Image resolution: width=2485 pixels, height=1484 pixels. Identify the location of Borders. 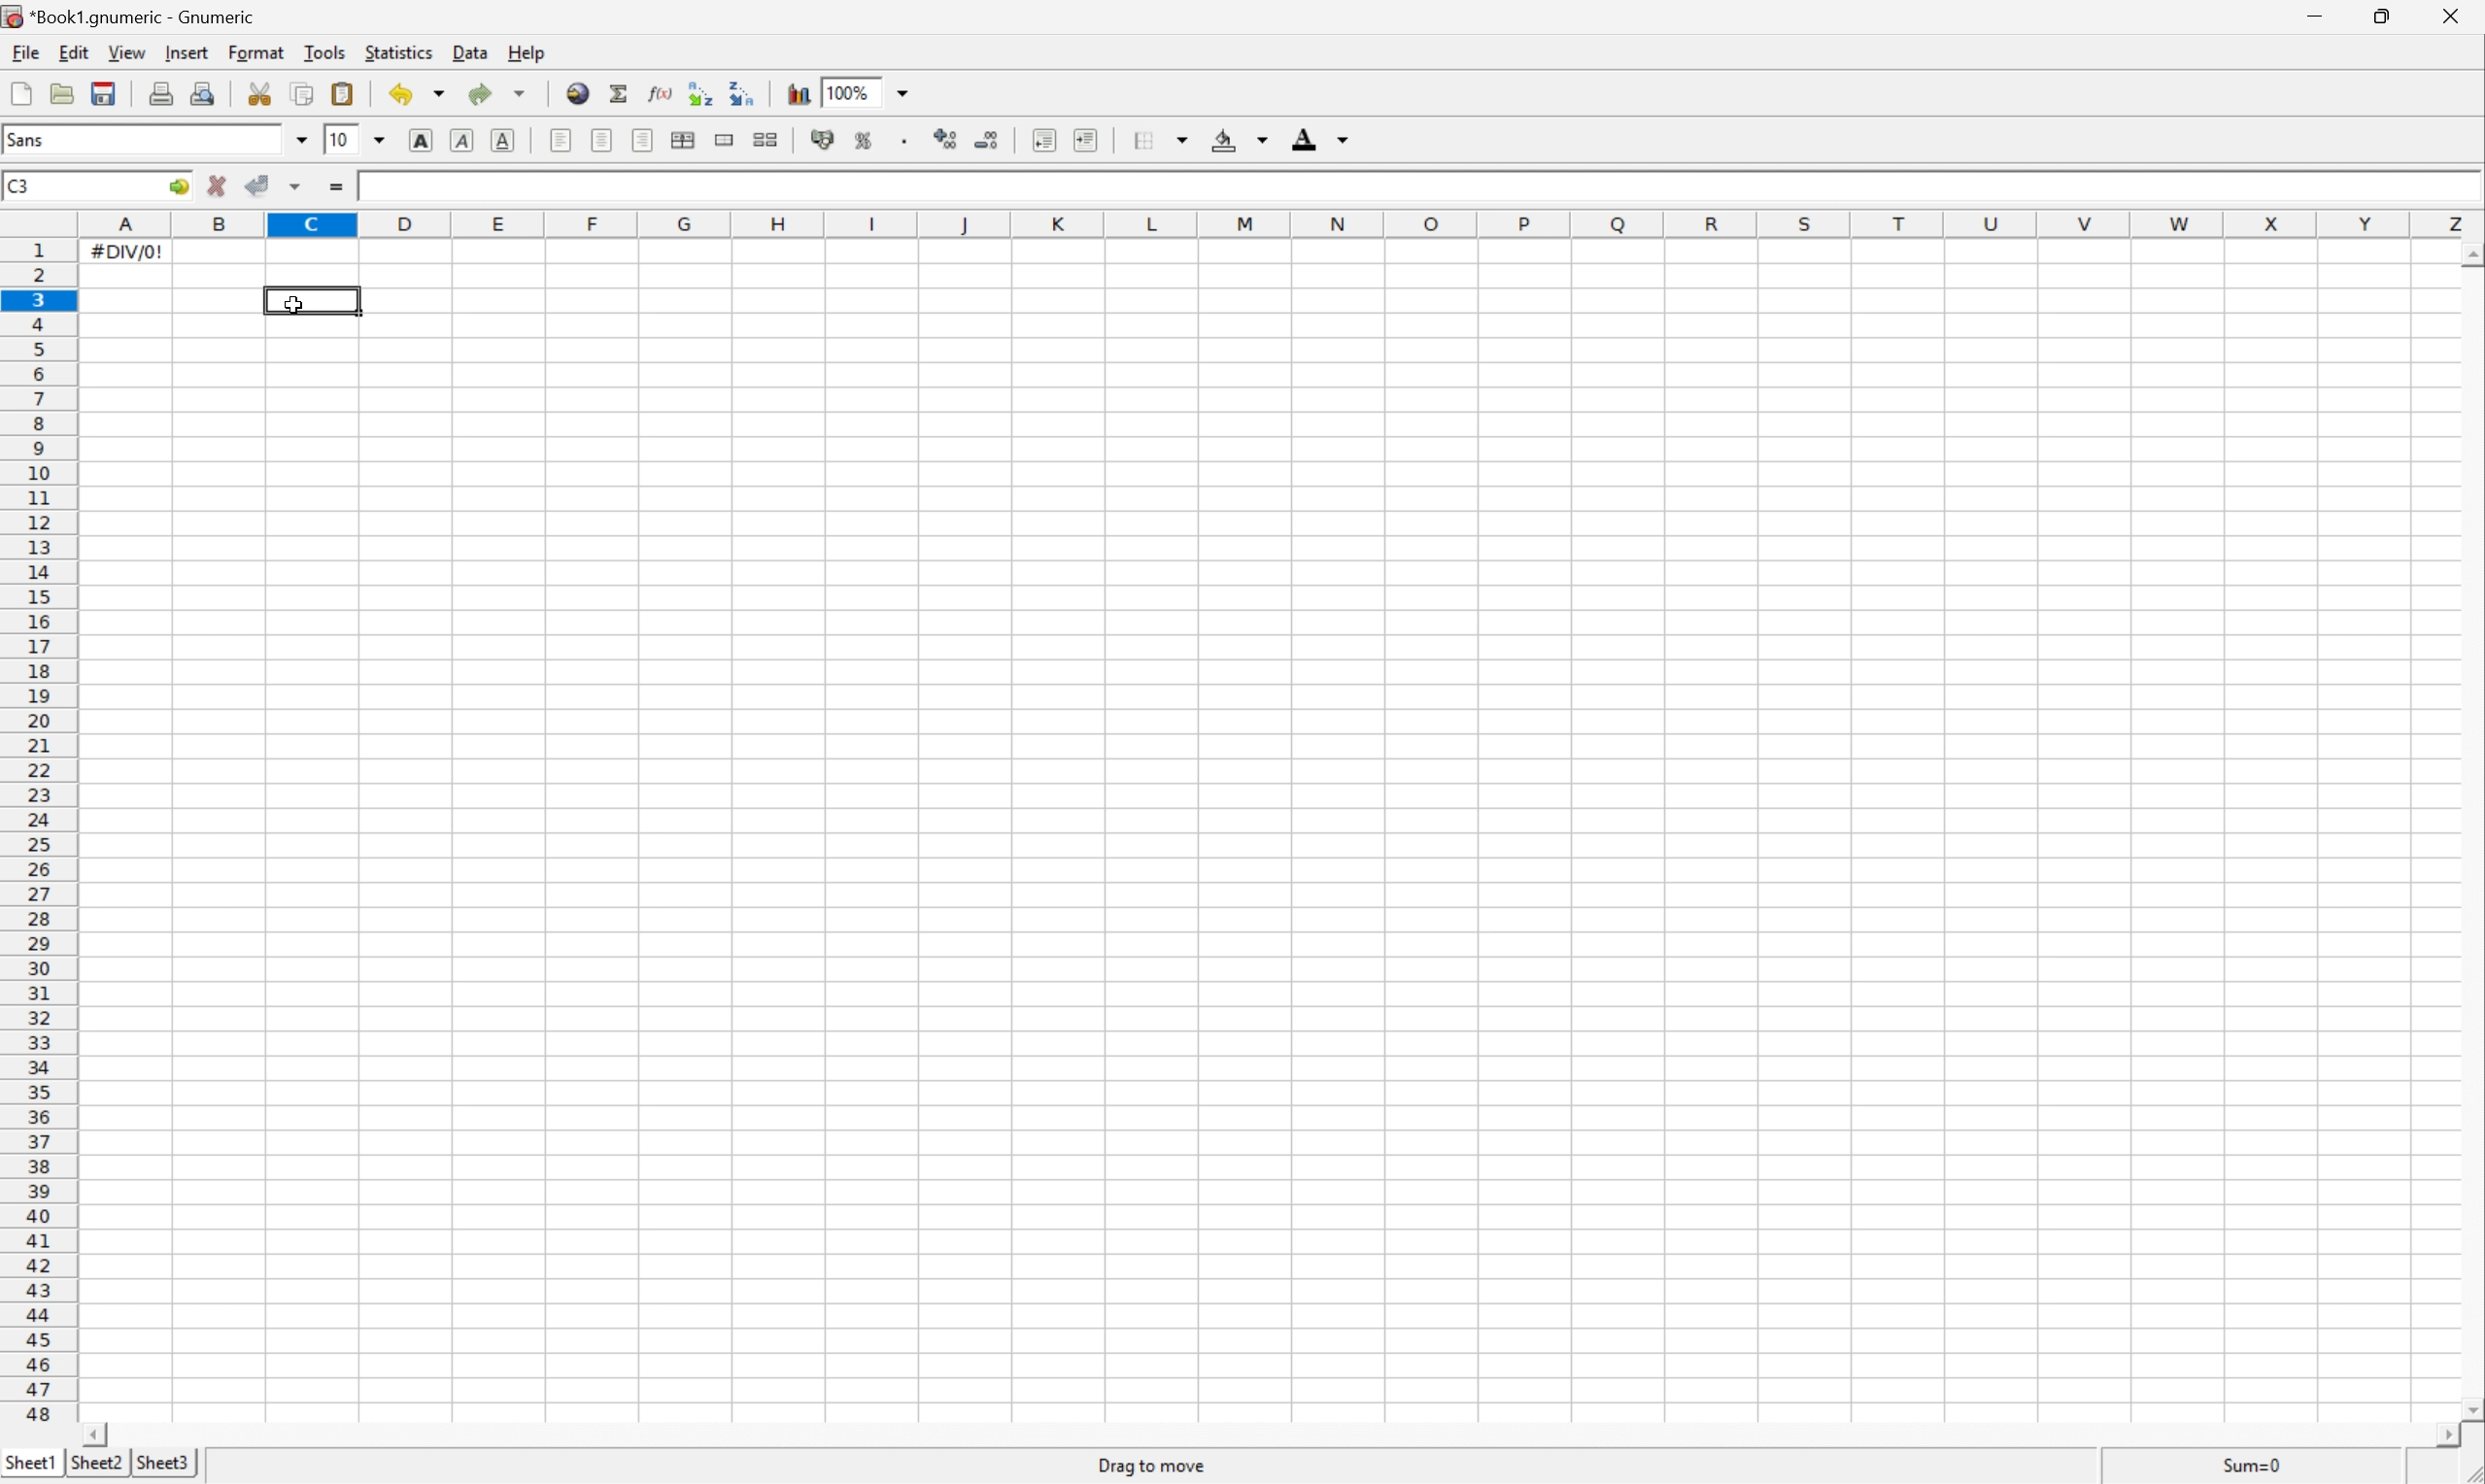
(1145, 140).